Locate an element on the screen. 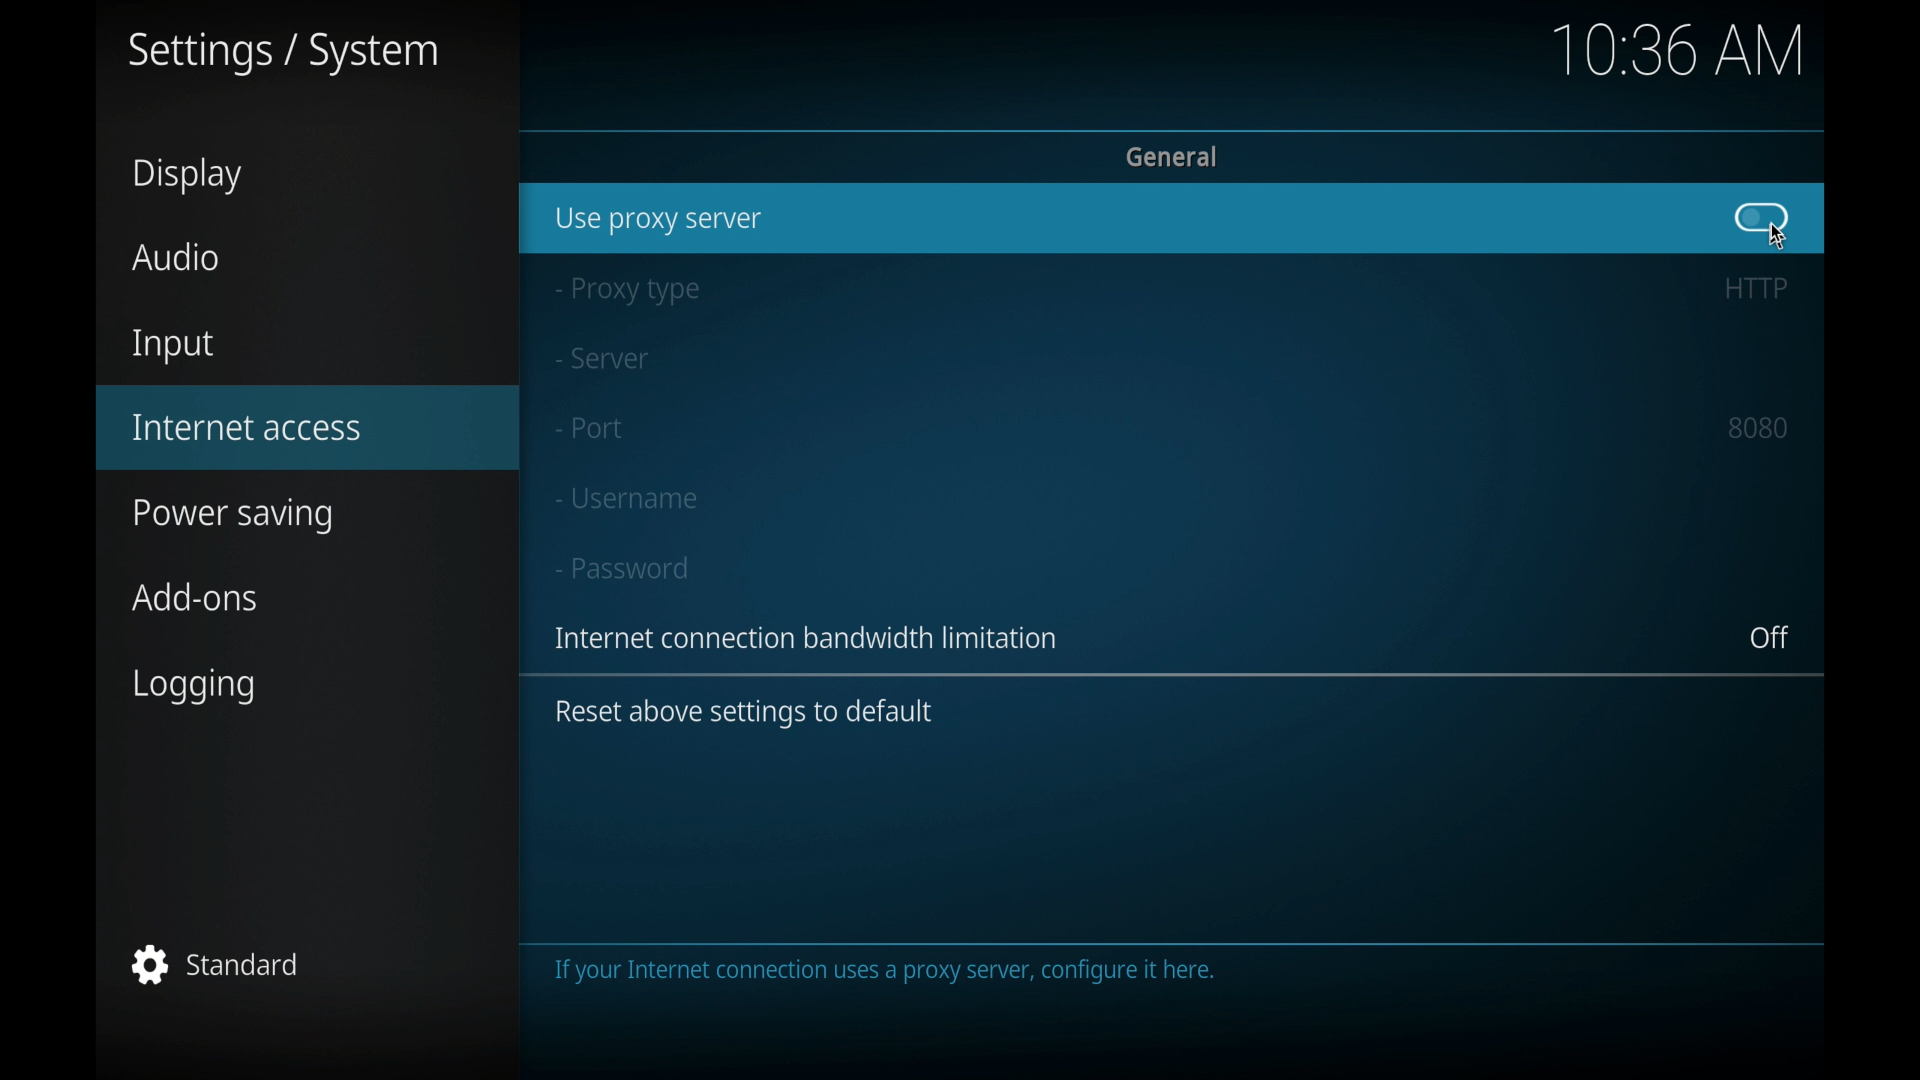  port is located at coordinates (589, 428).